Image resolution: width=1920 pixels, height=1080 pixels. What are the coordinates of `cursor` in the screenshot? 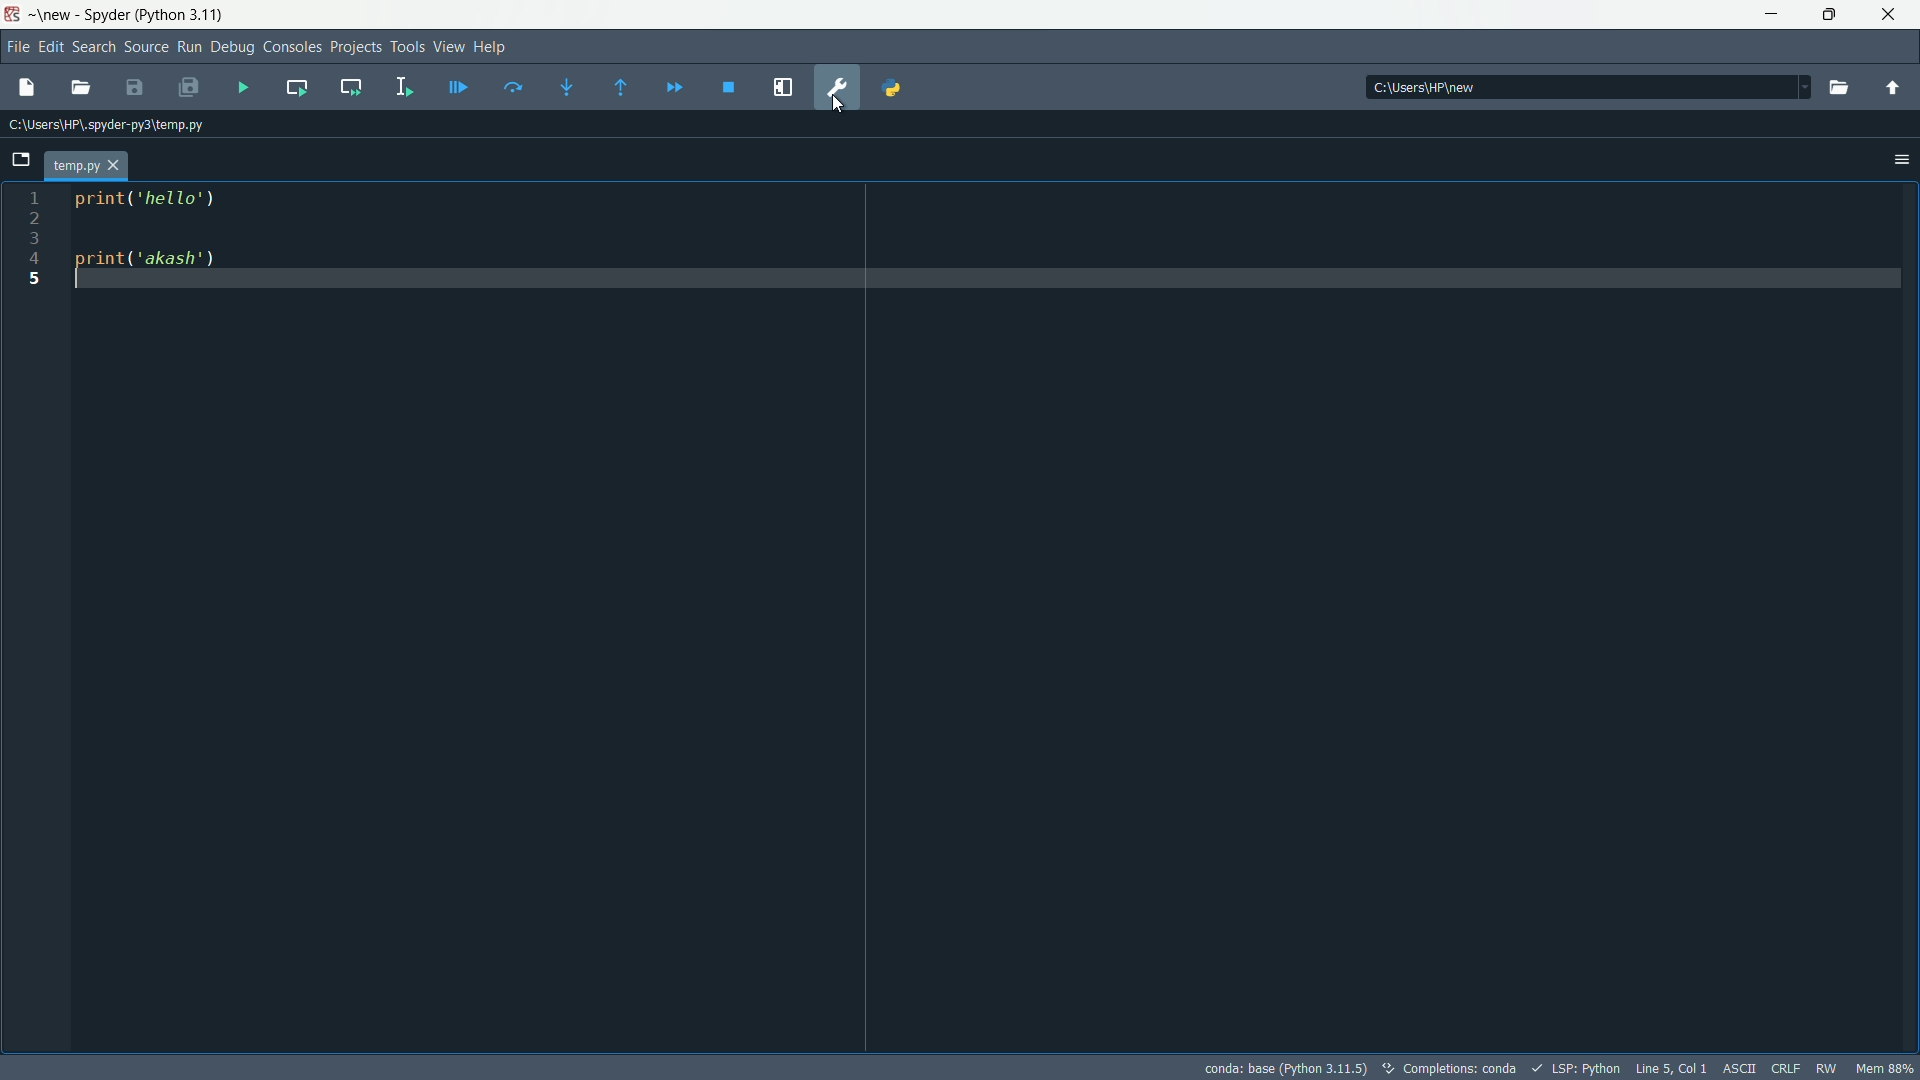 It's located at (841, 116).